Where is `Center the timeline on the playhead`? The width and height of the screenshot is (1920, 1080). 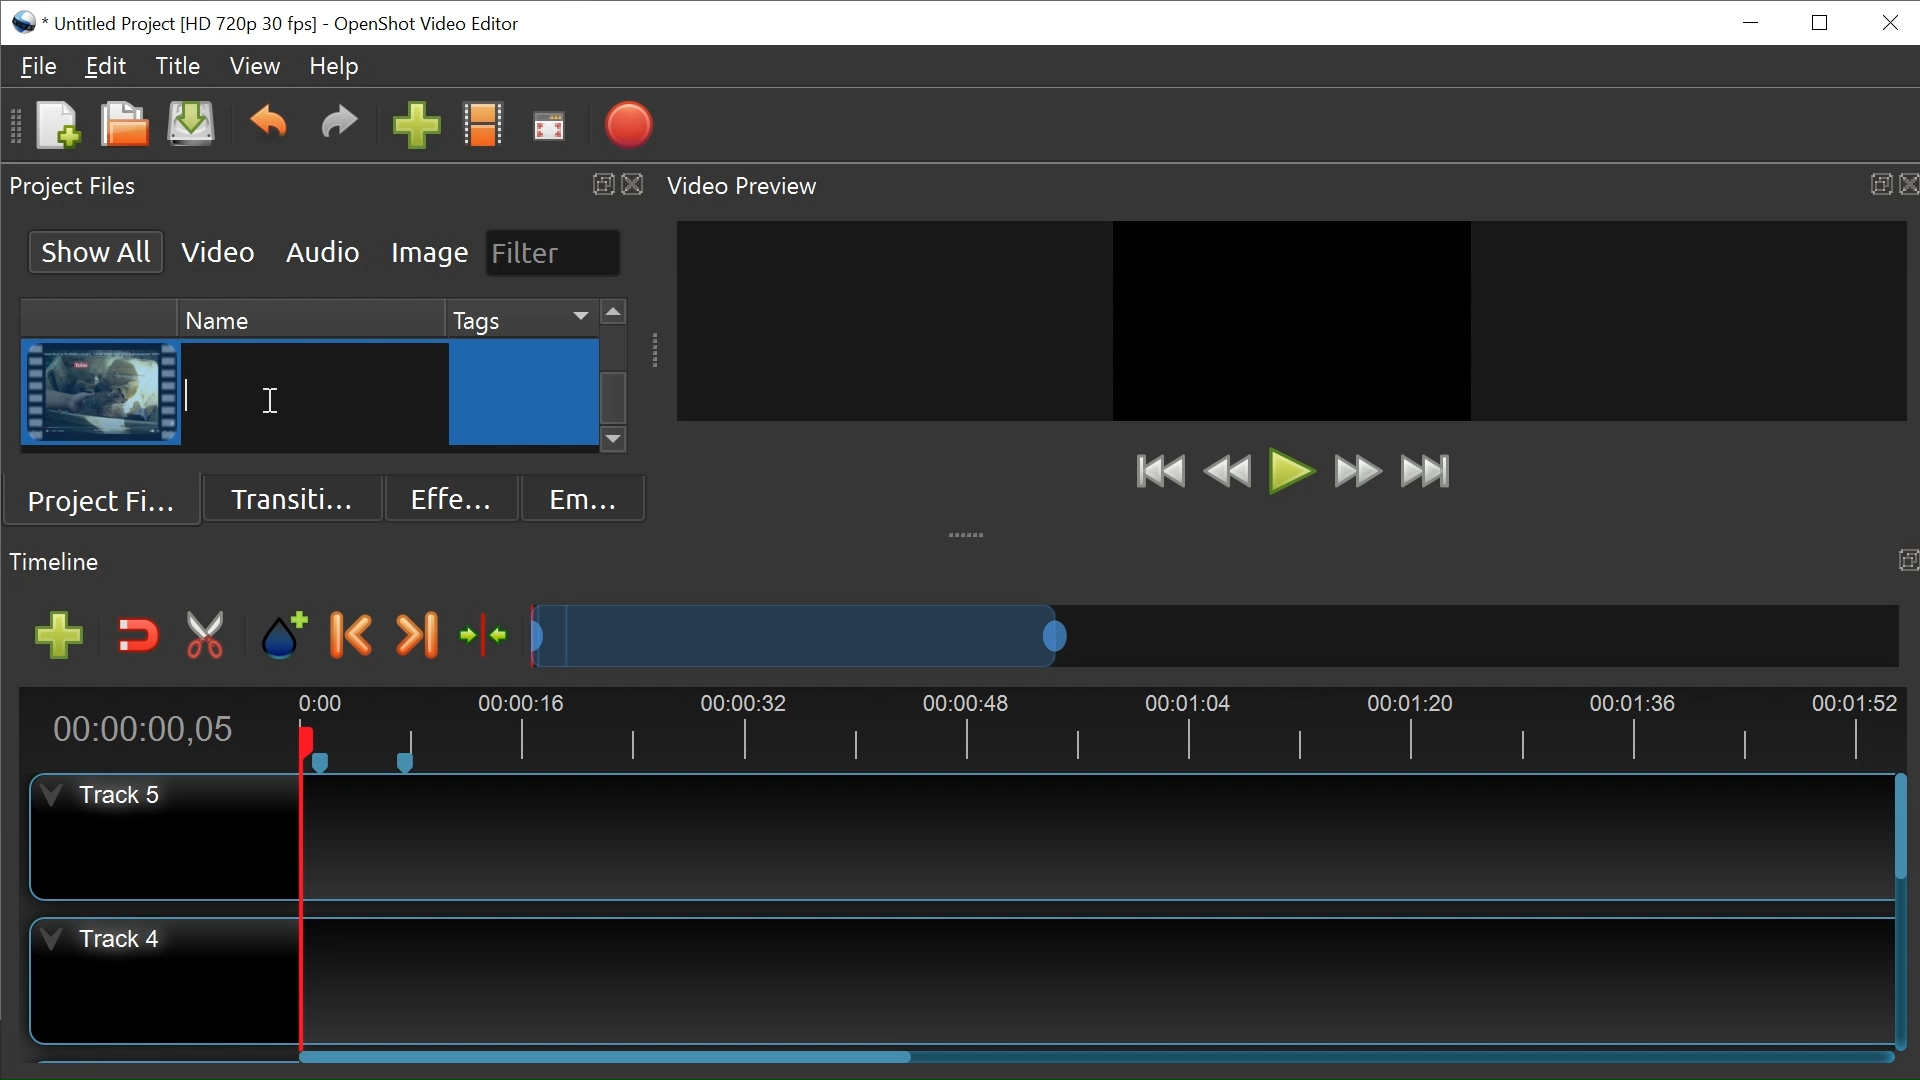 Center the timeline on the playhead is located at coordinates (481, 633).